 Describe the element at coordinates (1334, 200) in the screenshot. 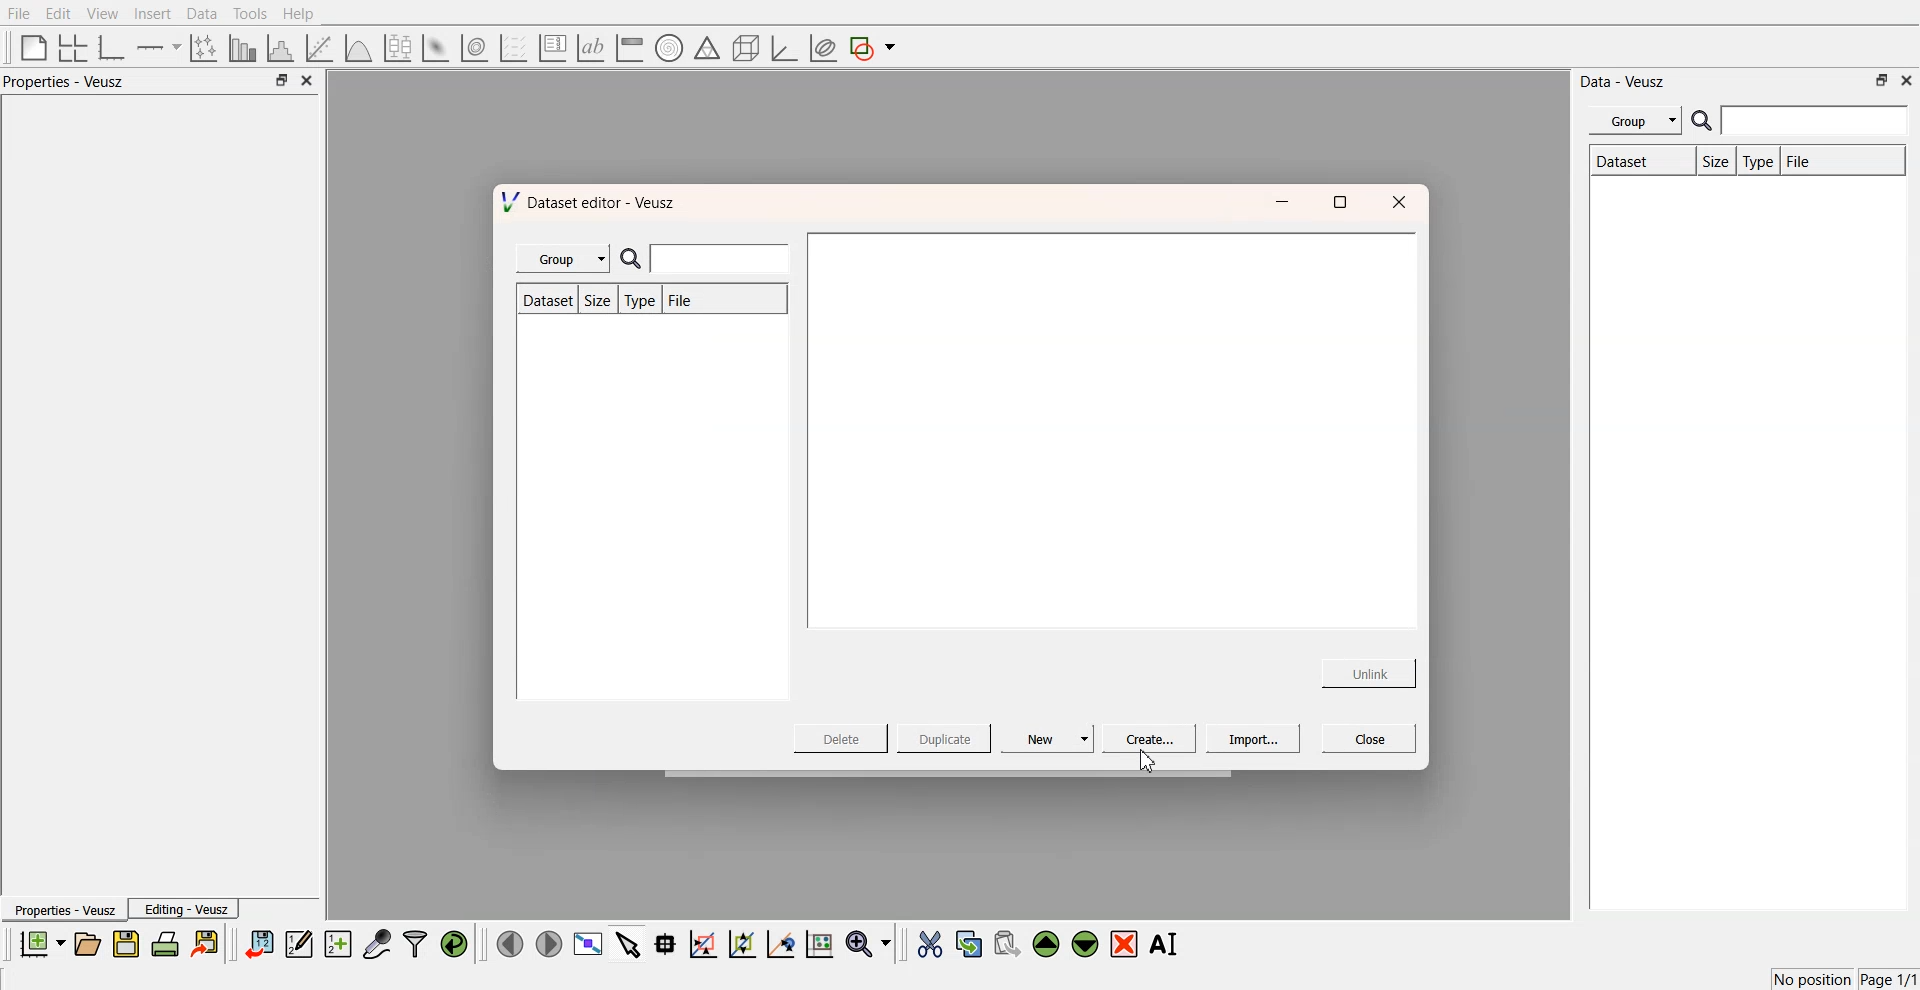

I see `maximise` at that location.